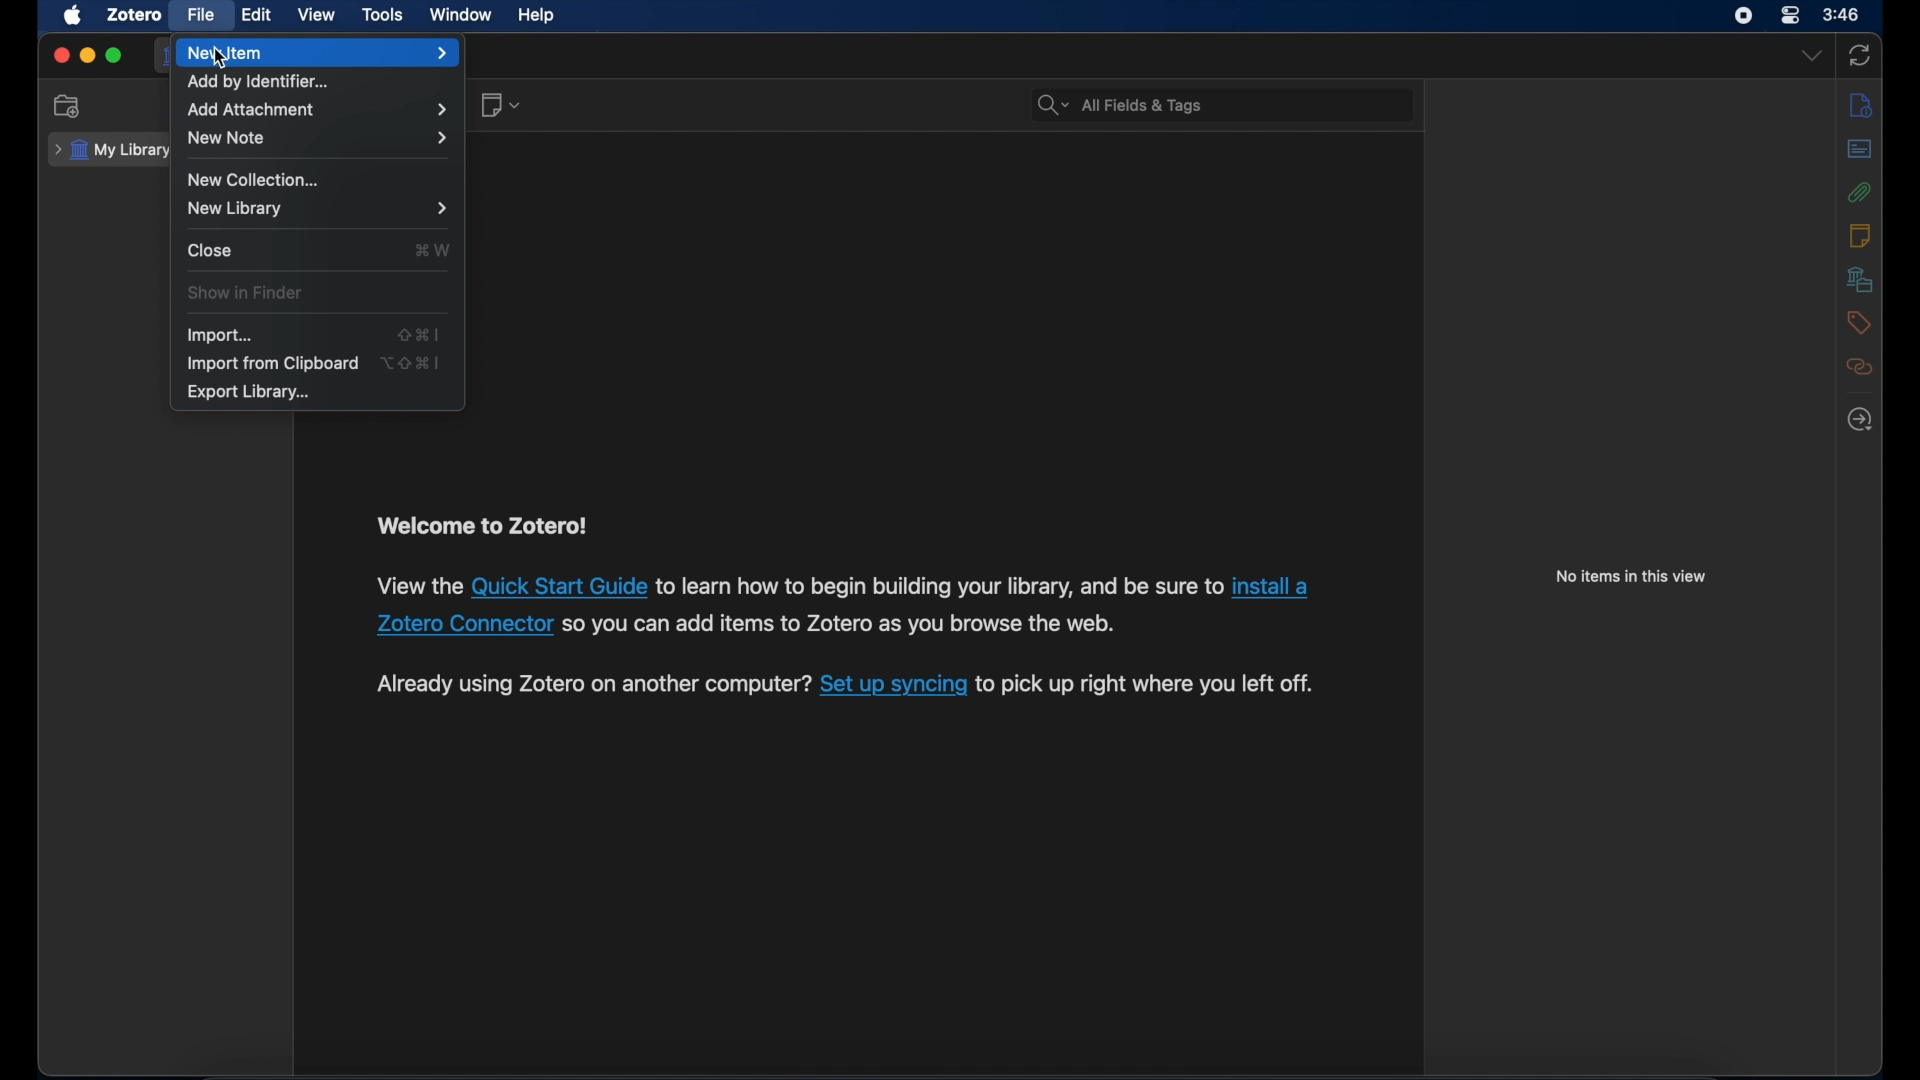 Image resolution: width=1920 pixels, height=1080 pixels. What do you see at coordinates (1858, 57) in the screenshot?
I see `sync` at bounding box center [1858, 57].